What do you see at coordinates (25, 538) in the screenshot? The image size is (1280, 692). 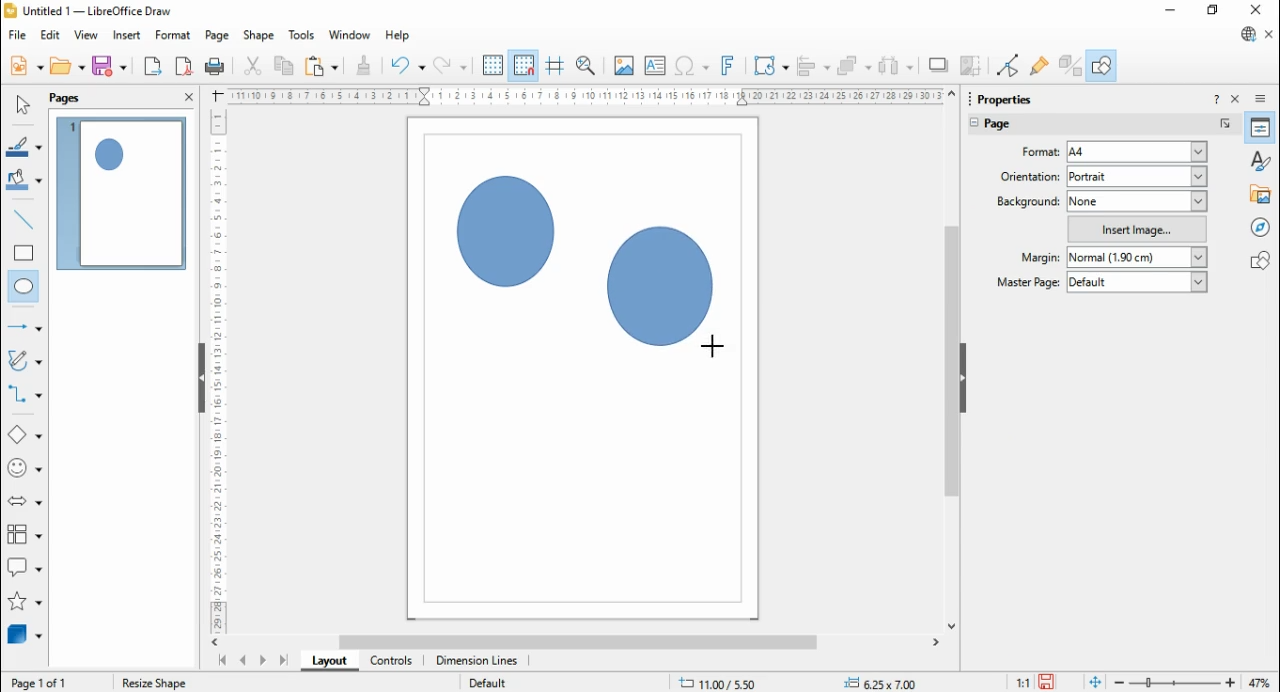 I see `flowchart` at bounding box center [25, 538].